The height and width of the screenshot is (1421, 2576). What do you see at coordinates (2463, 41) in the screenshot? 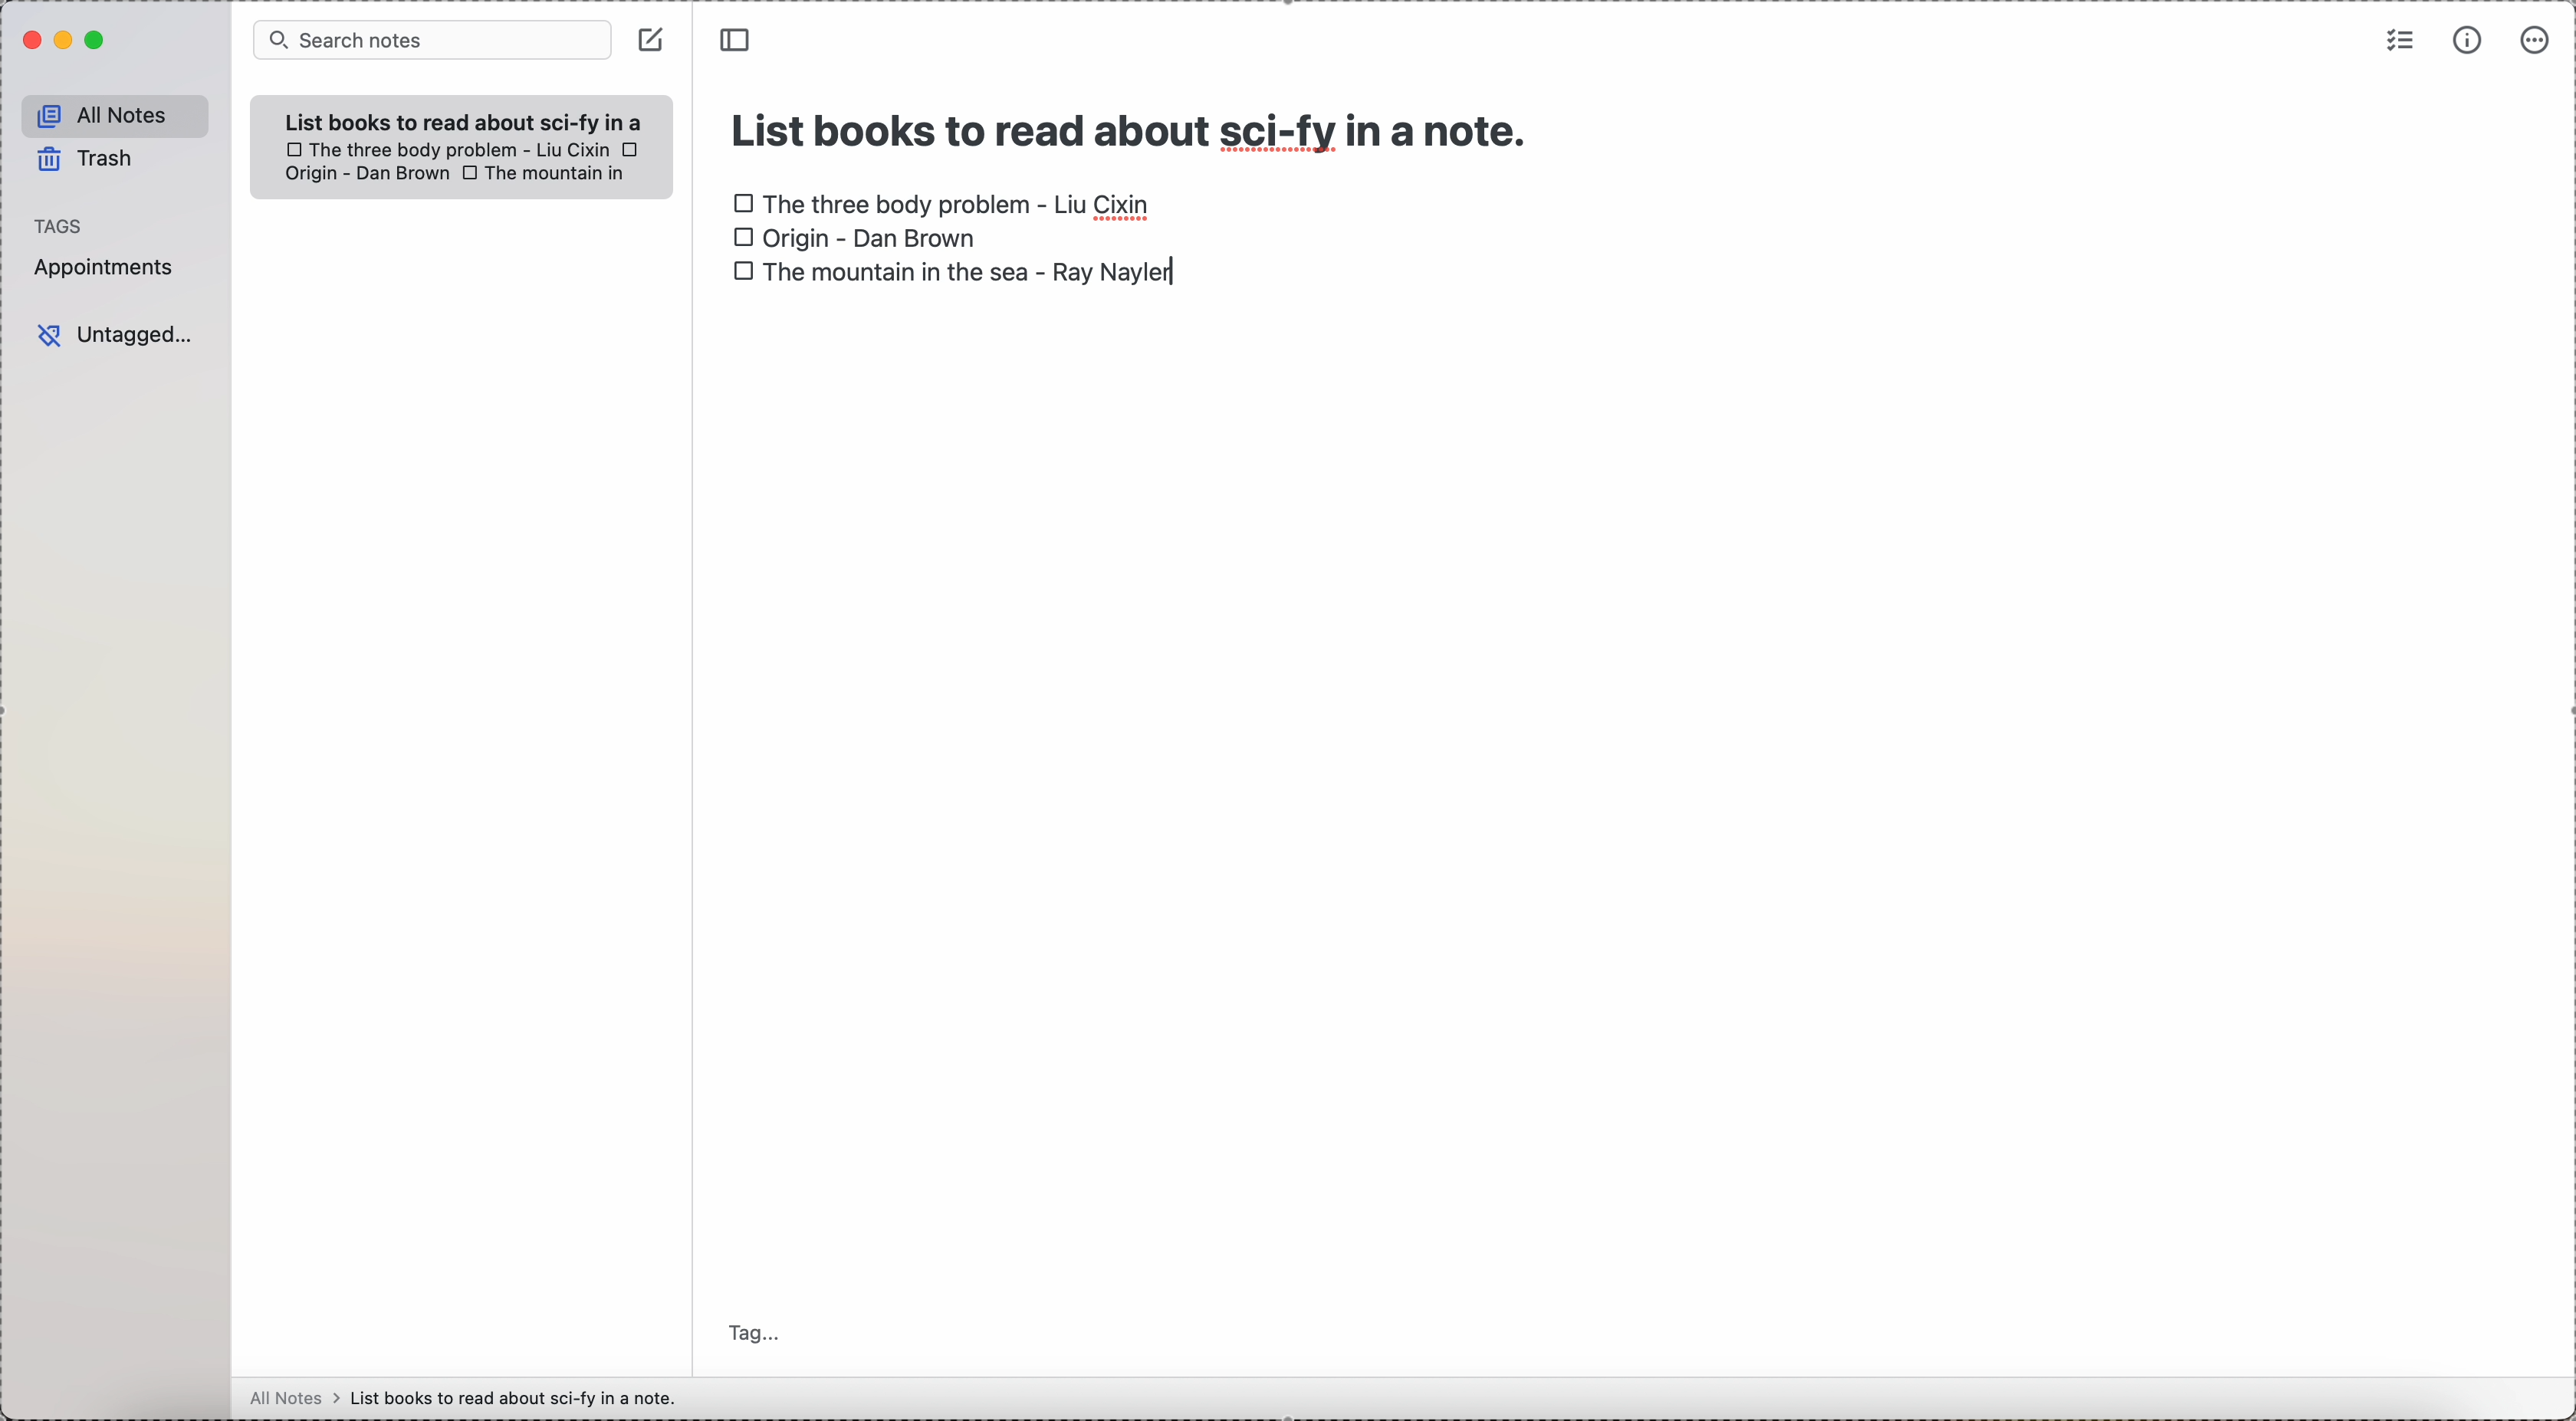
I see `metrics` at bounding box center [2463, 41].